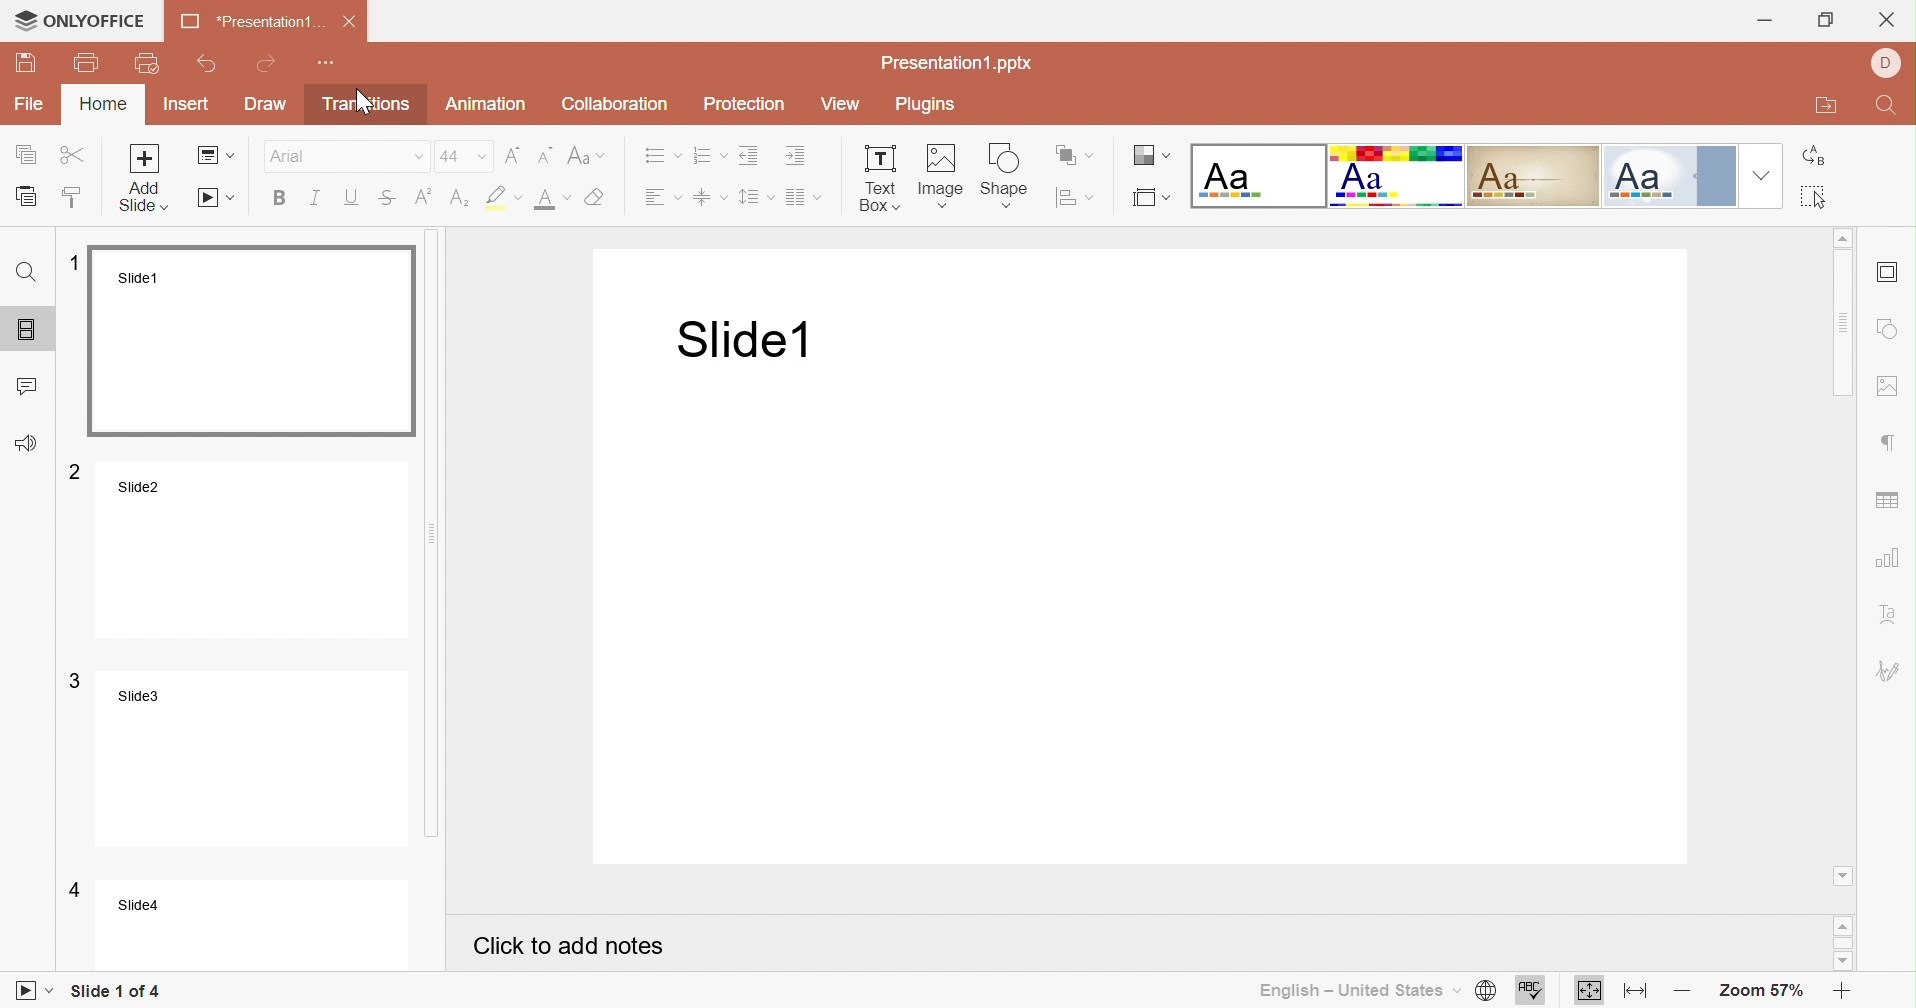 The image size is (1916, 1008). I want to click on Add Slide, so click(141, 177).